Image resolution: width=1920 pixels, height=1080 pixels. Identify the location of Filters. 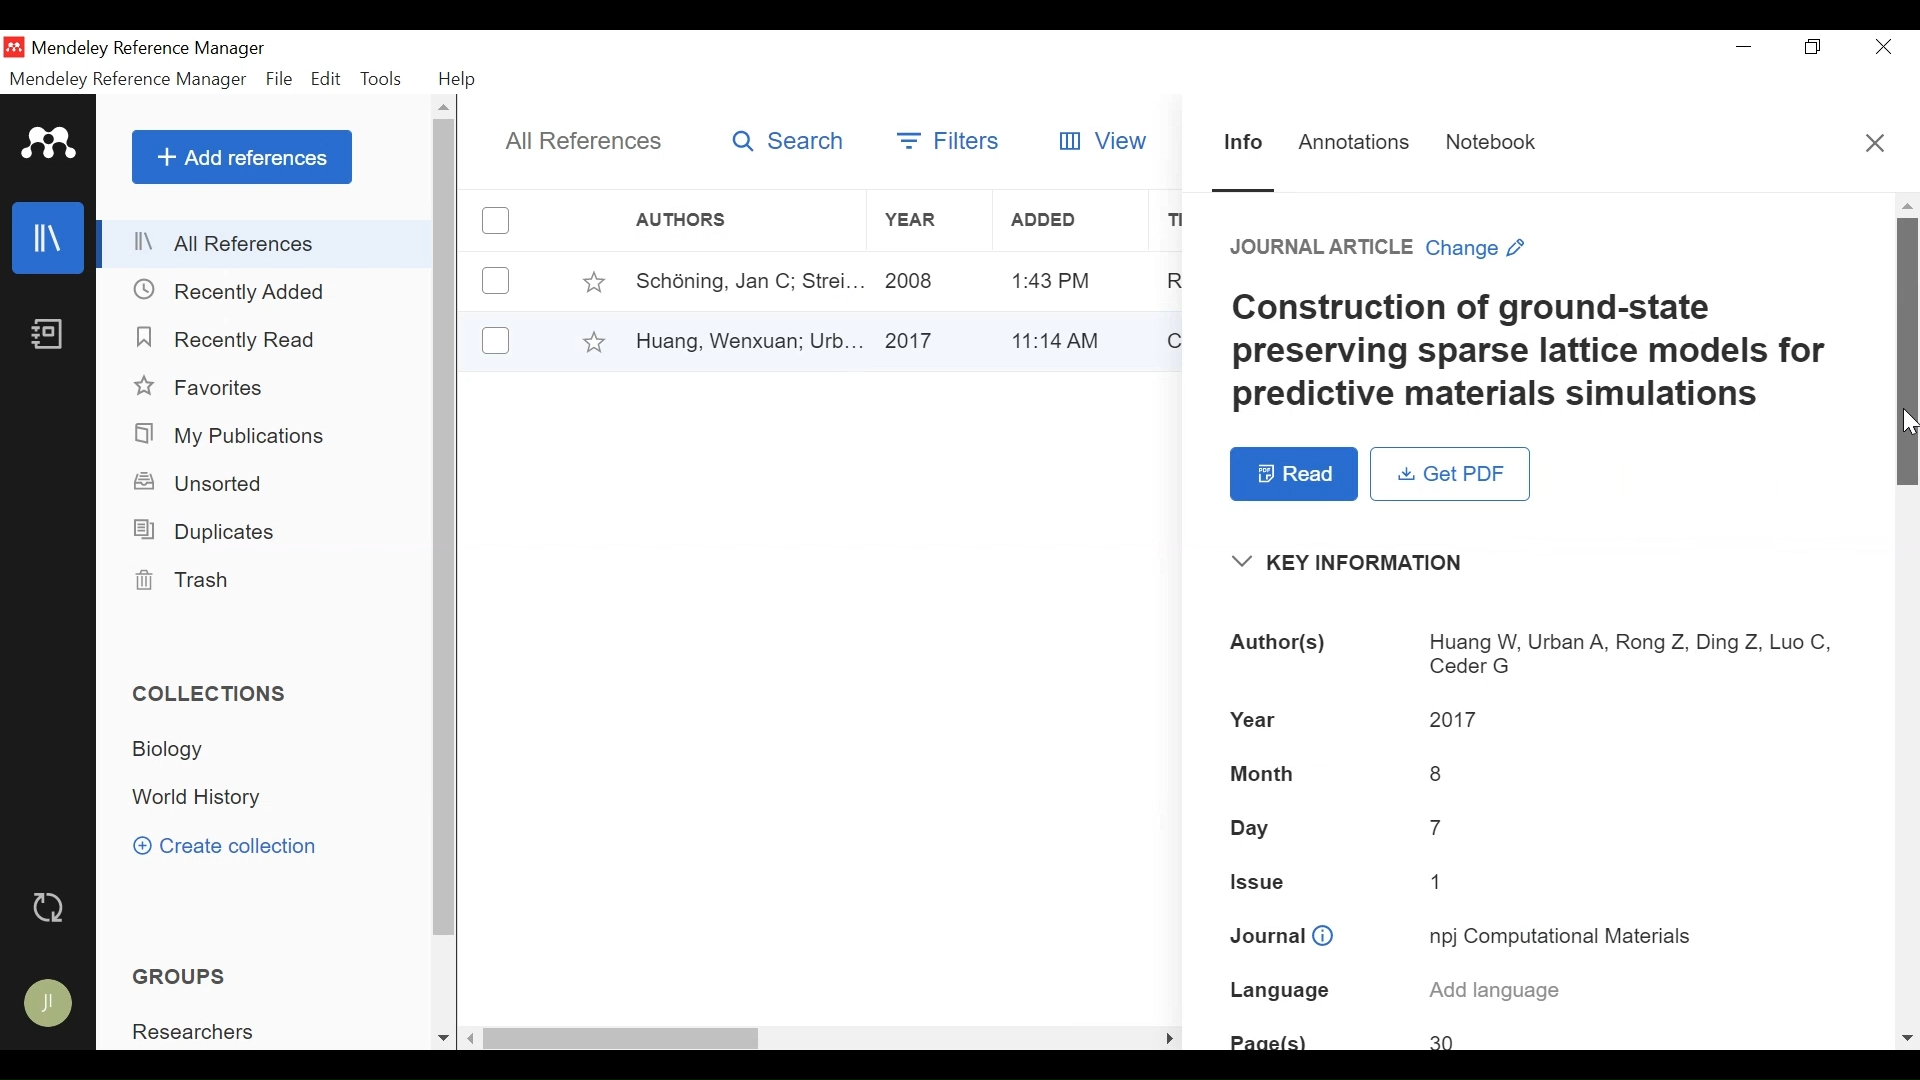
(945, 140).